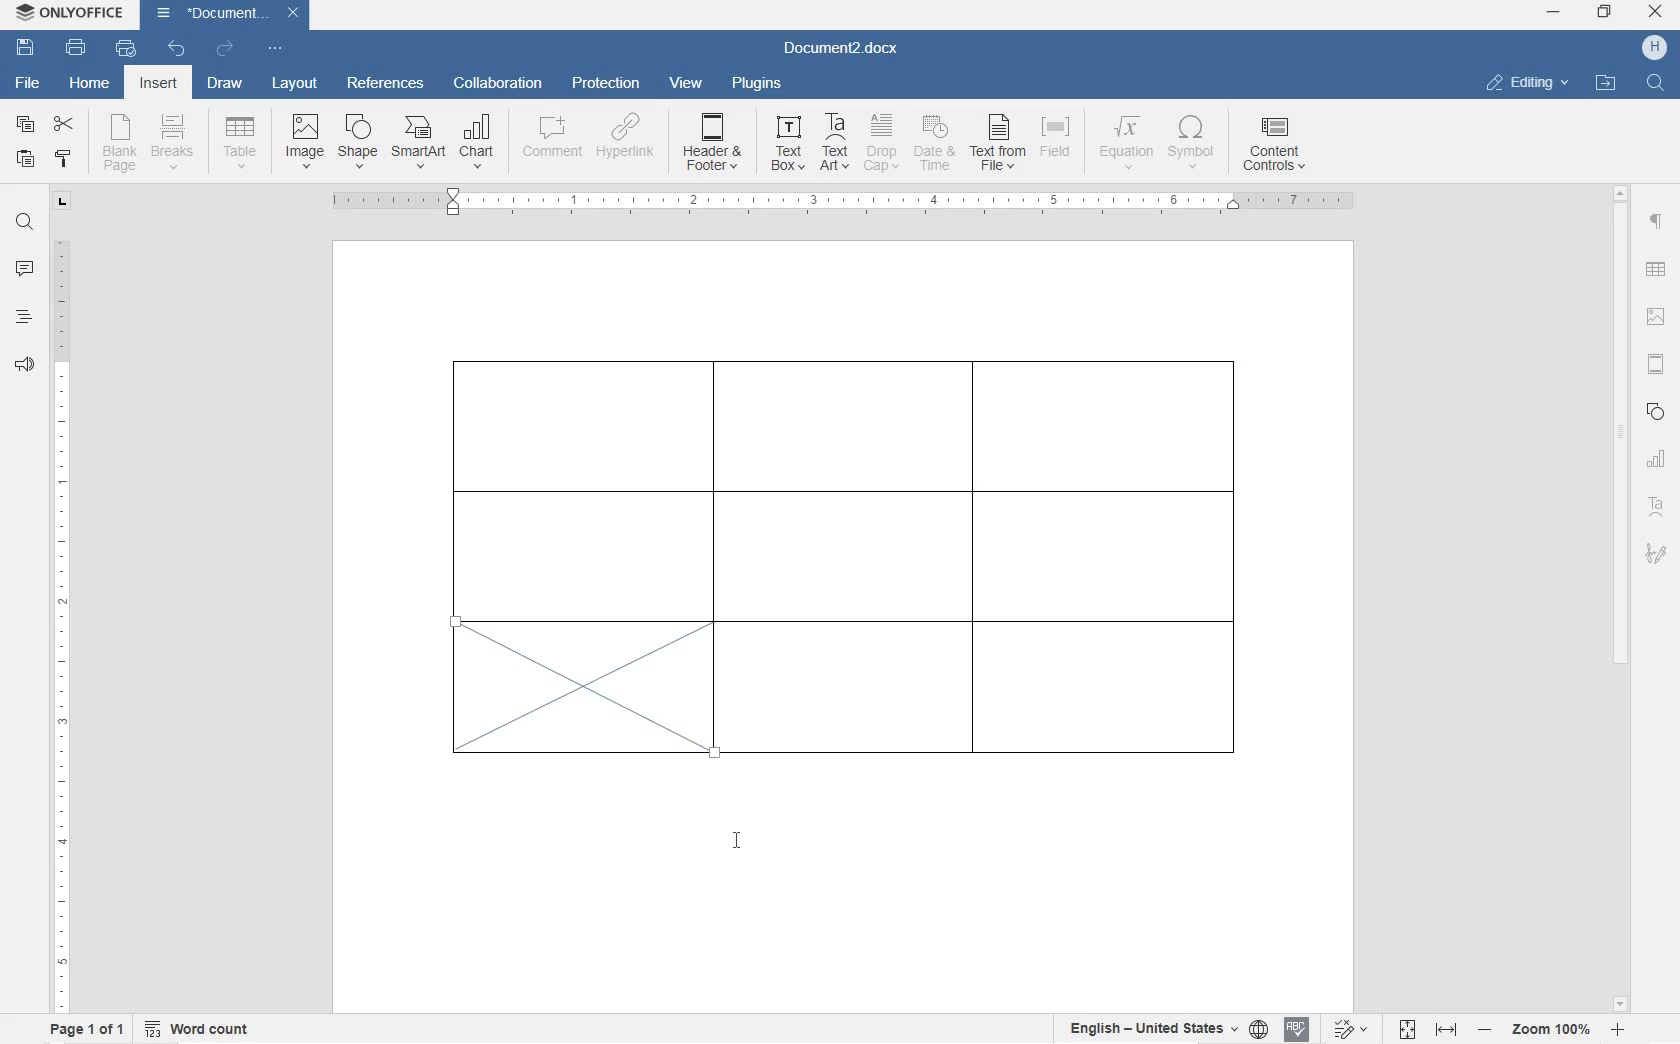 This screenshot has width=1680, height=1044. What do you see at coordinates (175, 143) in the screenshot?
I see `insert page breaks` at bounding box center [175, 143].